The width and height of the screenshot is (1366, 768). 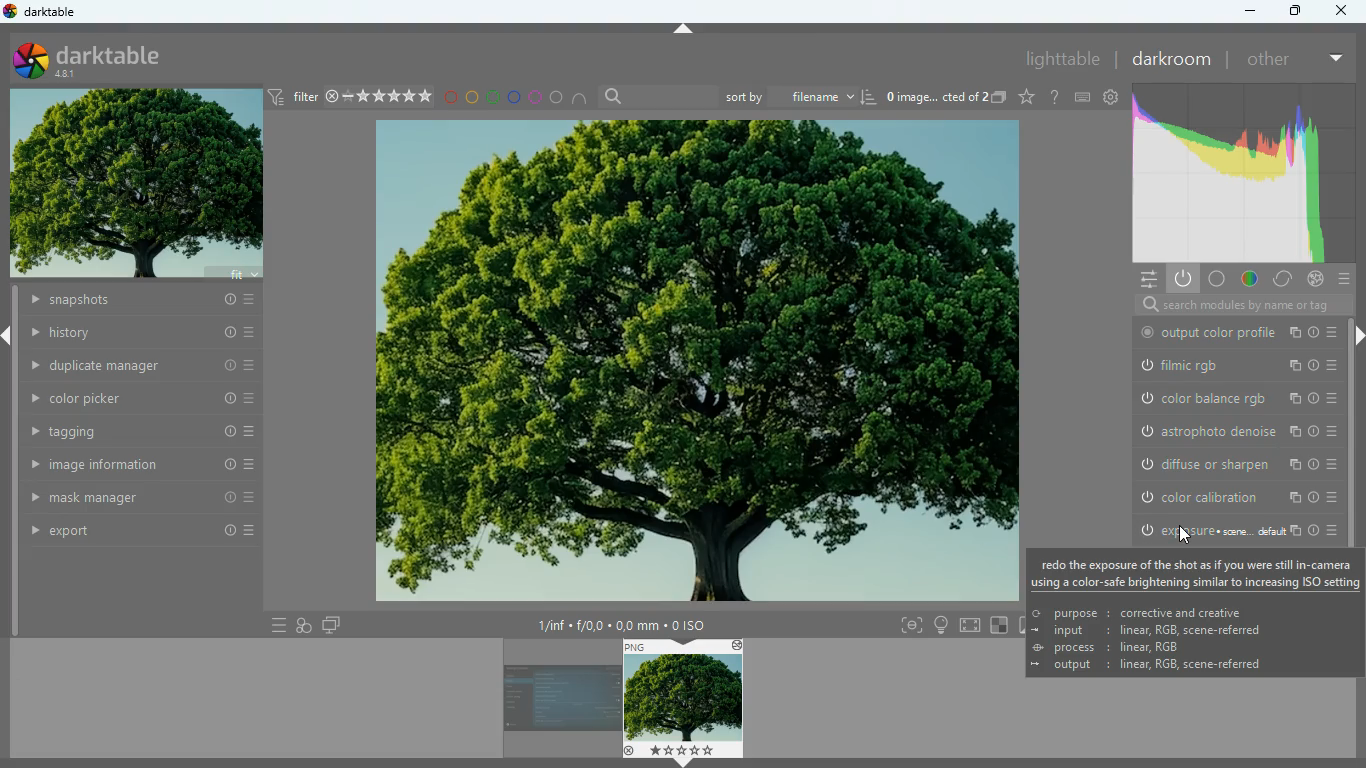 What do you see at coordinates (141, 366) in the screenshot?
I see `duplicate manager` at bounding box center [141, 366].